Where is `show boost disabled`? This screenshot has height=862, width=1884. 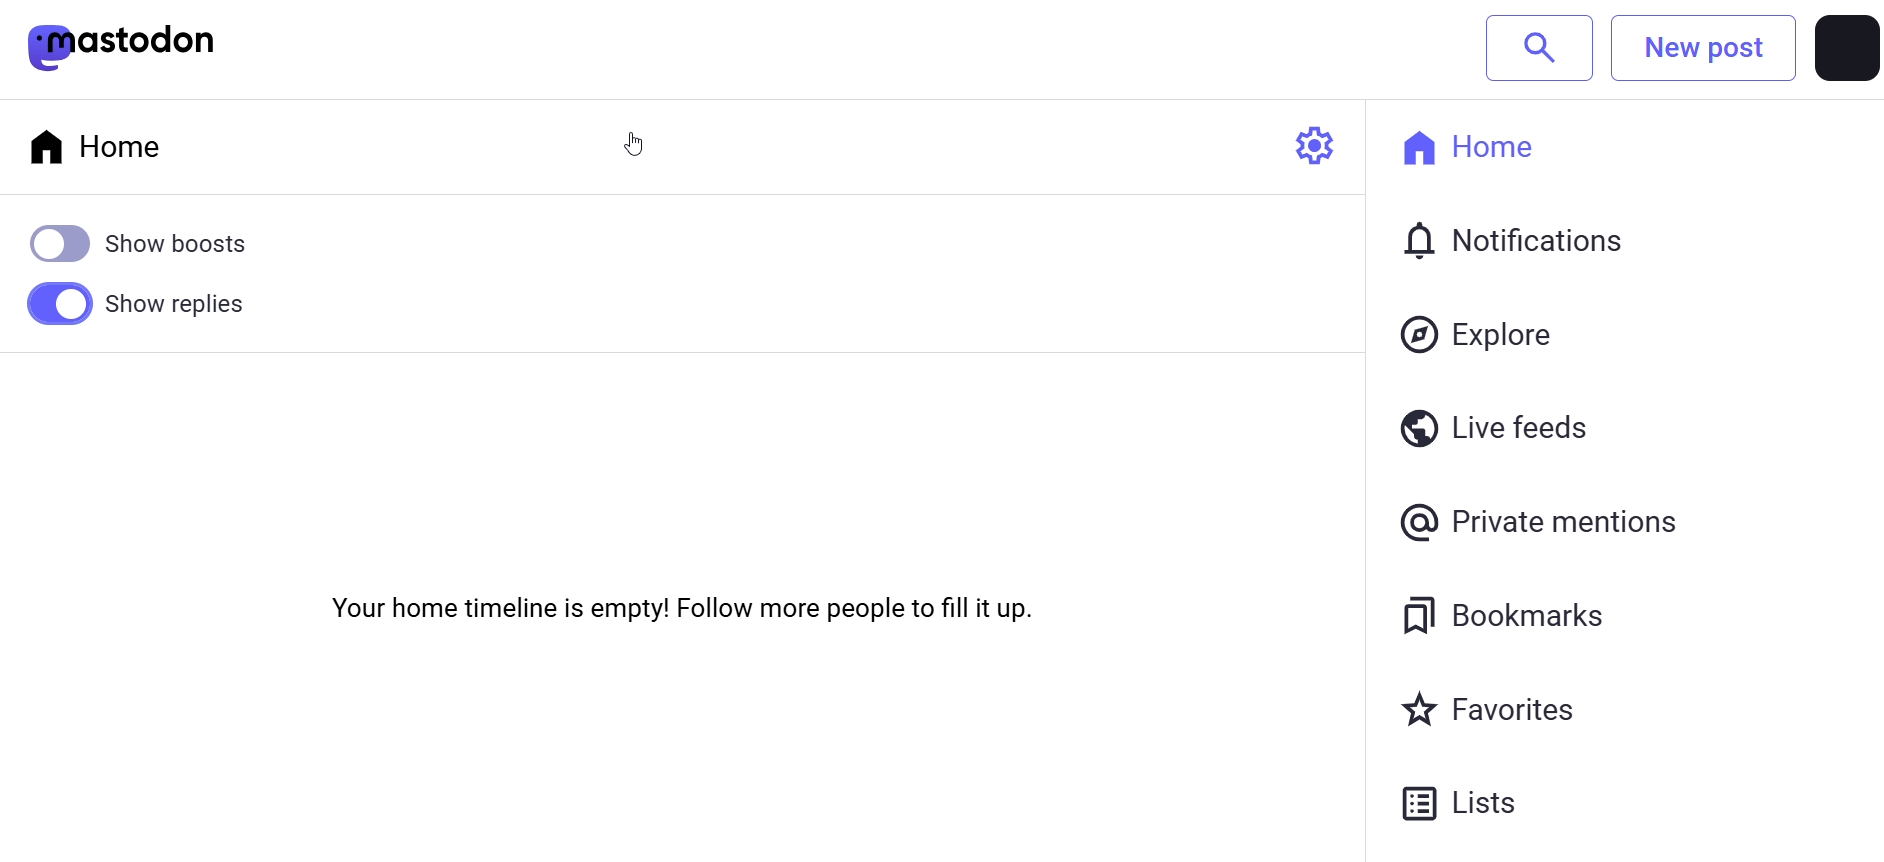
show boost disabled is located at coordinates (160, 240).